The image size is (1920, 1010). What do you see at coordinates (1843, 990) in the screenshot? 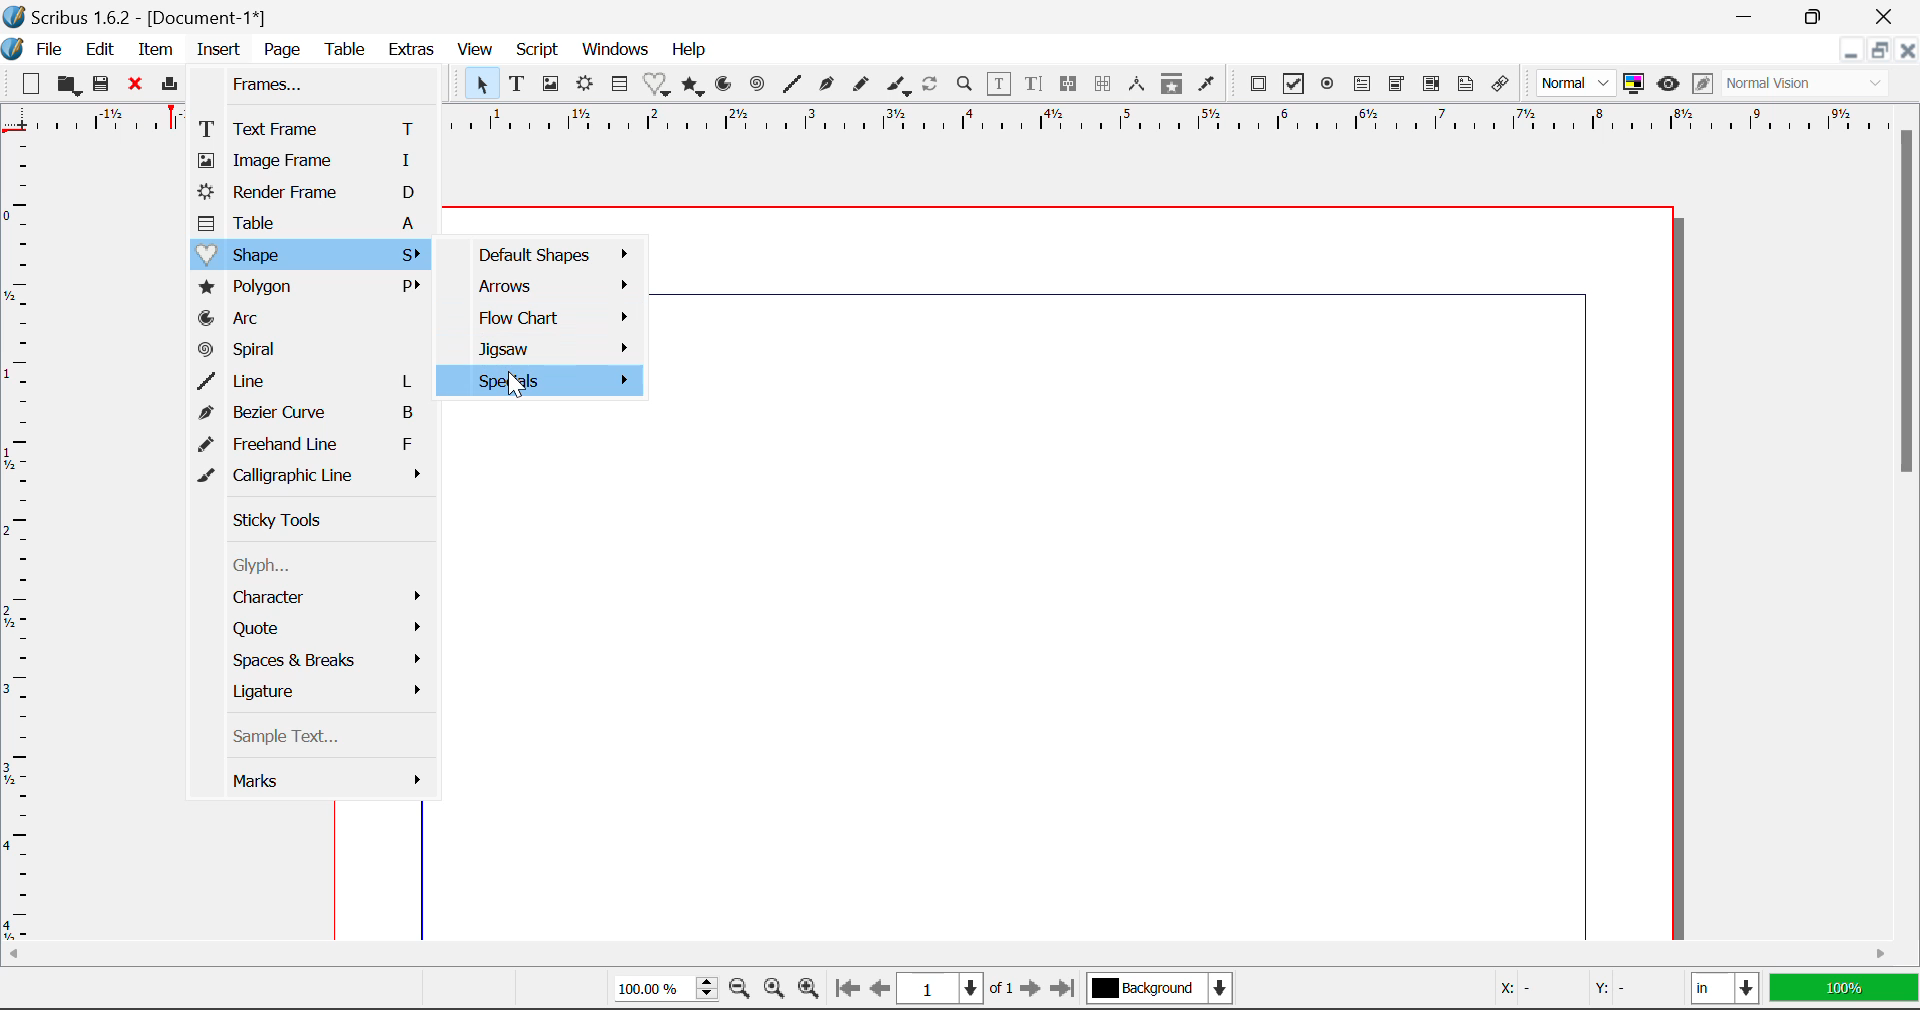
I see `100%` at bounding box center [1843, 990].